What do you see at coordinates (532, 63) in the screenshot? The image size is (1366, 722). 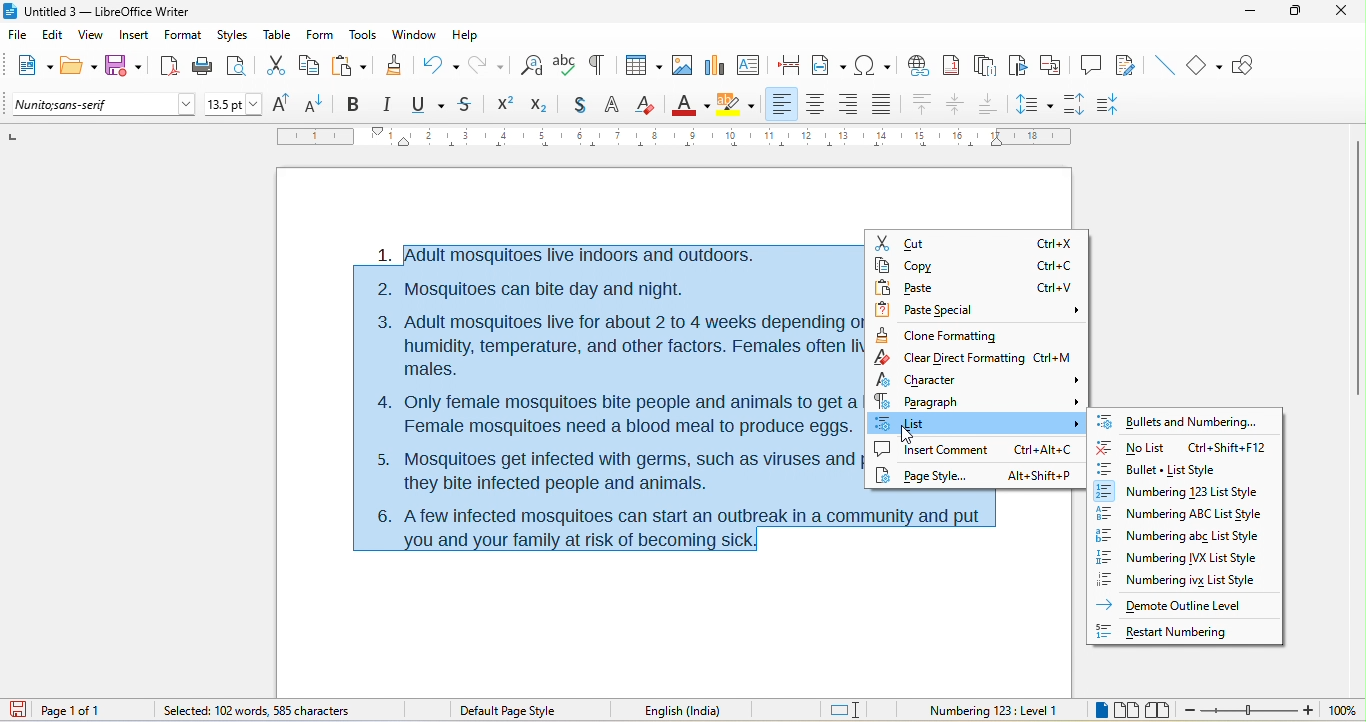 I see `find and replace` at bounding box center [532, 63].